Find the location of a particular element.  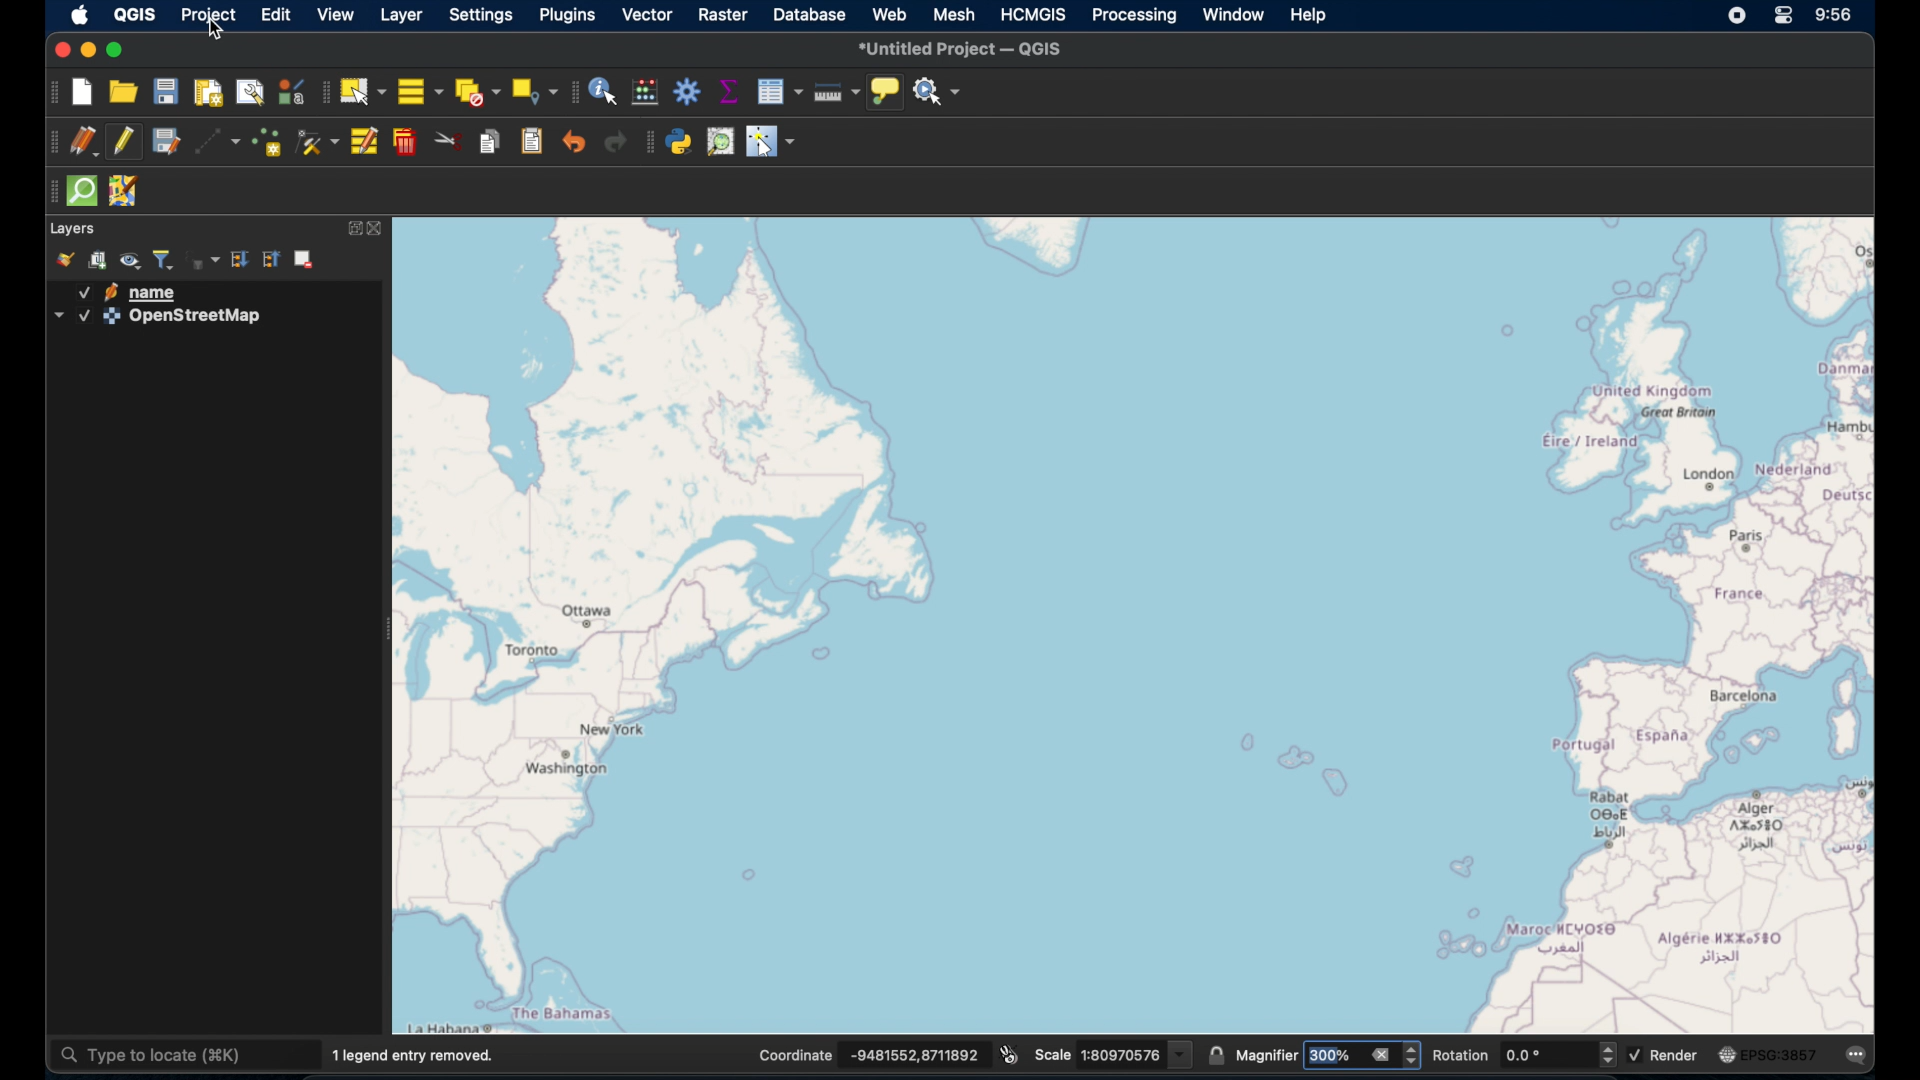

database is located at coordinates (809, 14).